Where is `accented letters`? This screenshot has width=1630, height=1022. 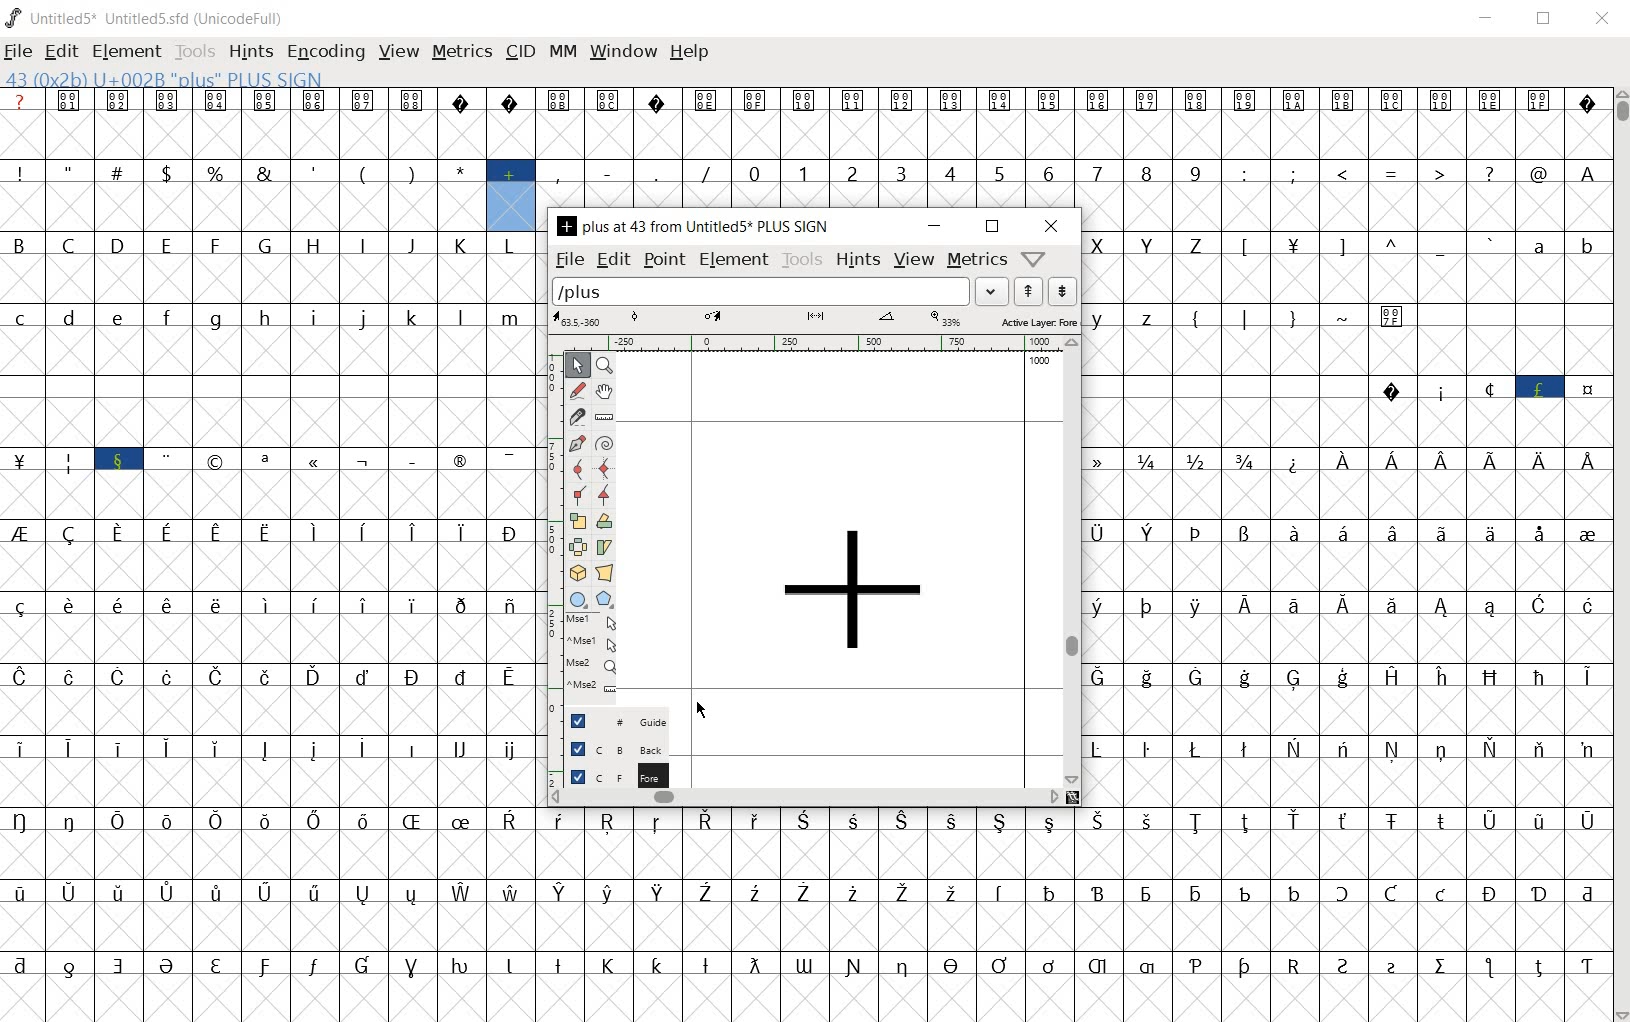
accented letters is located at coordinates (291, 698).